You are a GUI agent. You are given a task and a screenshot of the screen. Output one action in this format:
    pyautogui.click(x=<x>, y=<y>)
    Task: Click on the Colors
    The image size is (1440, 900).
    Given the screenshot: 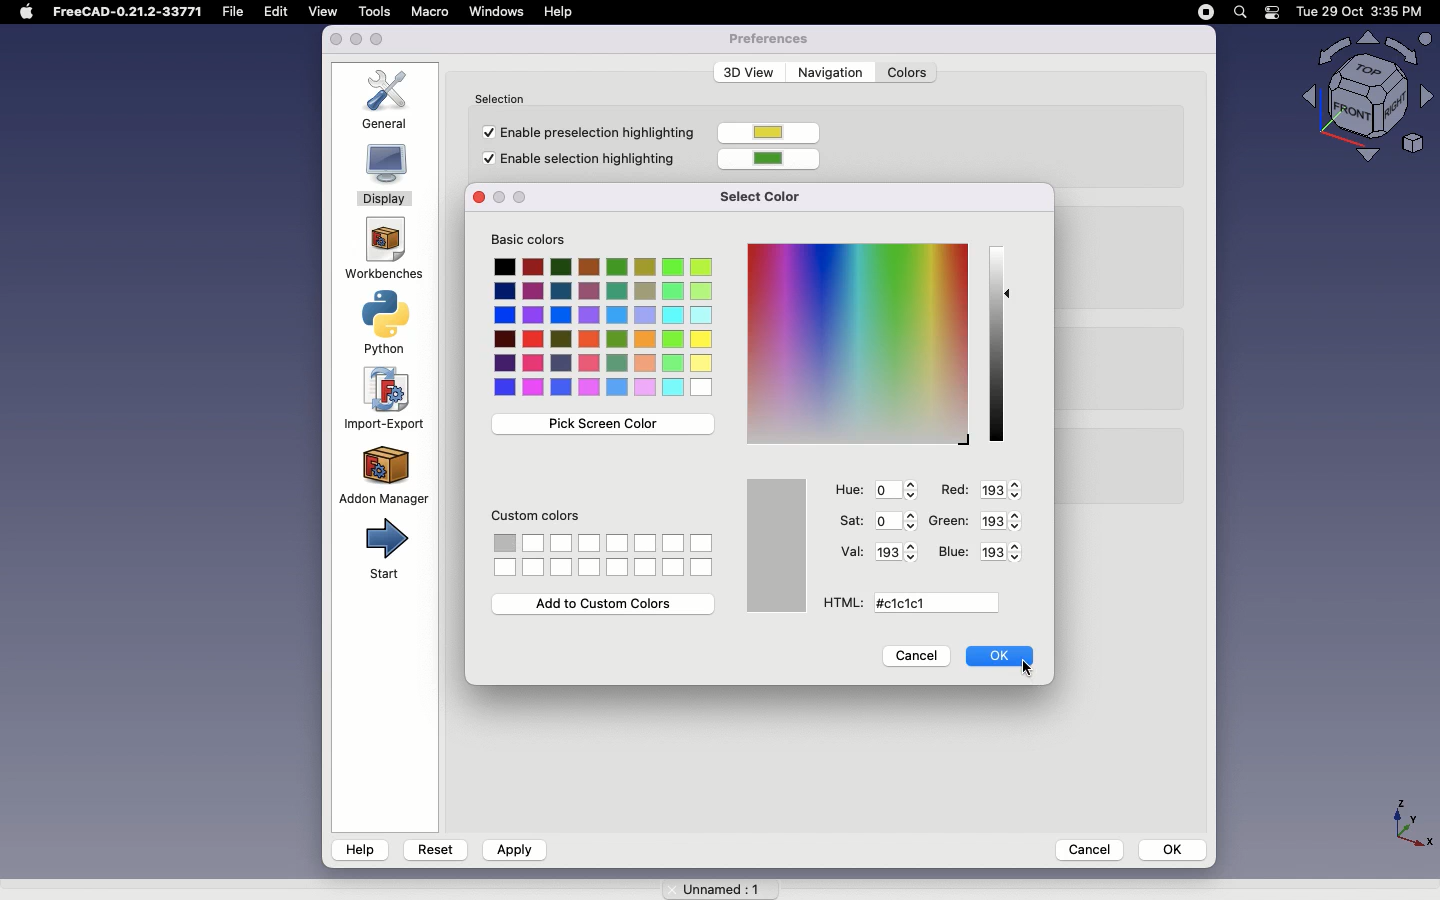 What is the action you would take?
    pyautogui.click(x=605, y=328)
    